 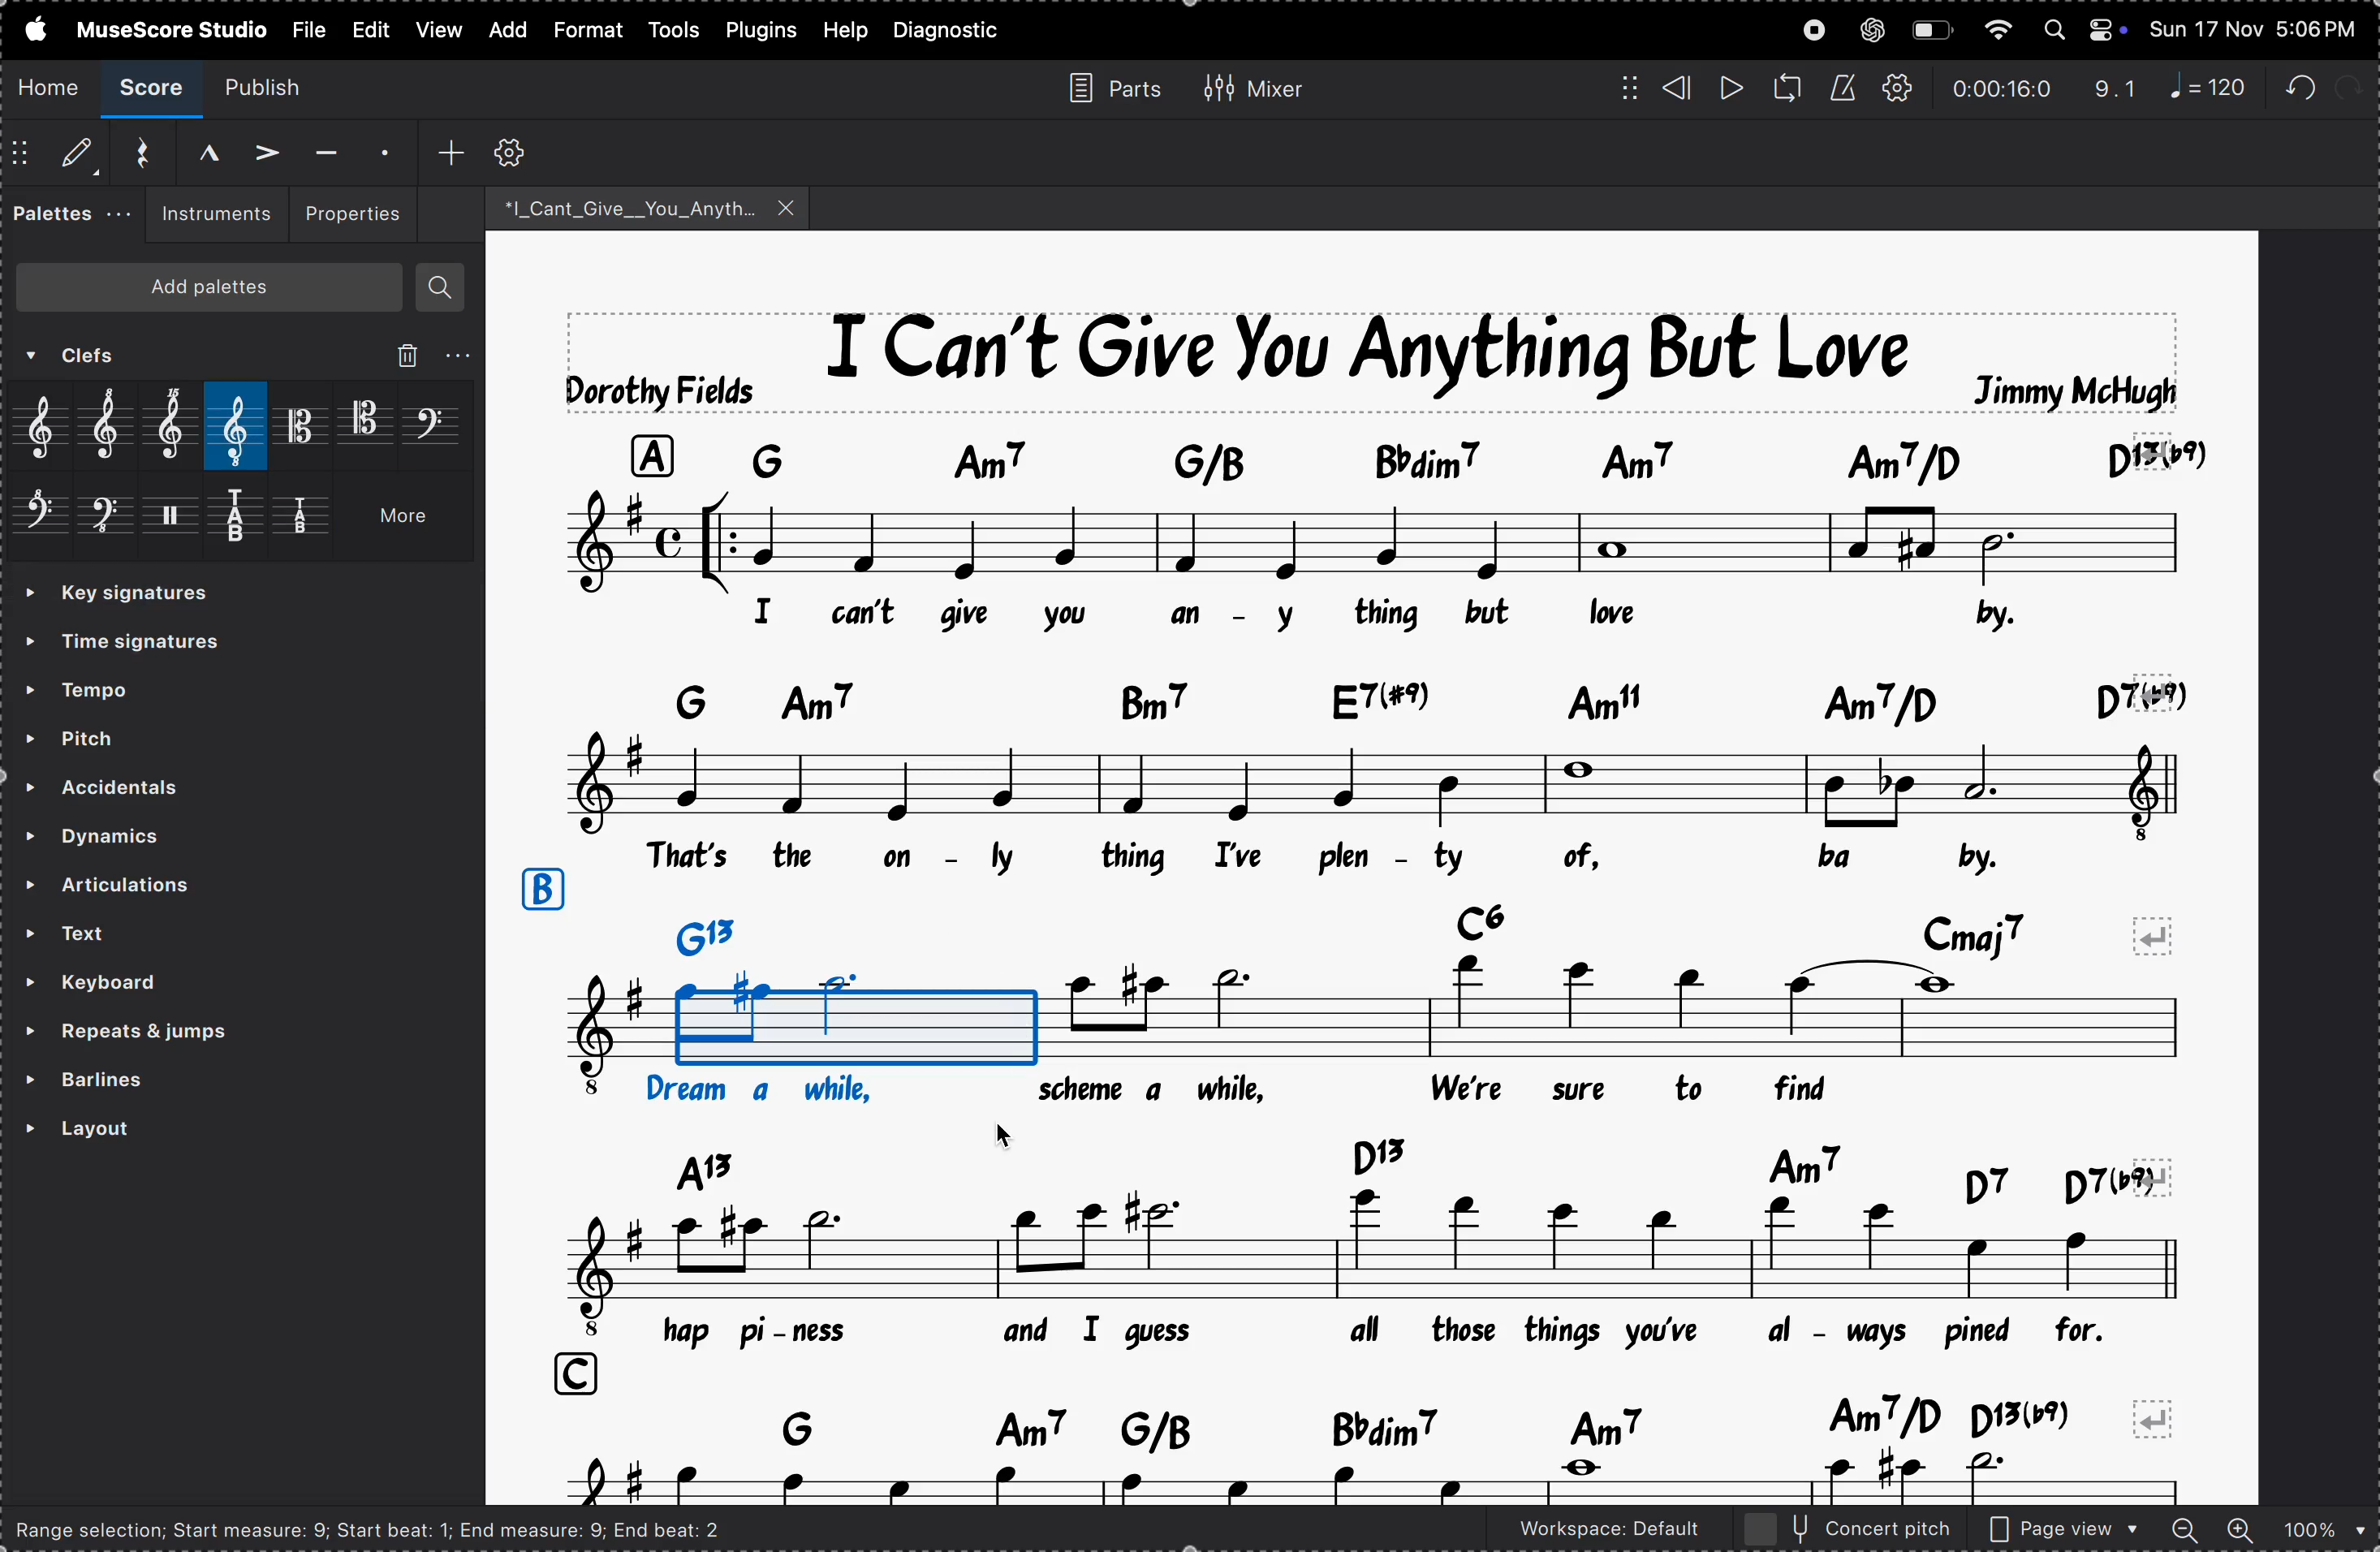 What do you see at coordinates (567, 1369) in the screenshot?
I see `row` at bounding box center [567, 1369].